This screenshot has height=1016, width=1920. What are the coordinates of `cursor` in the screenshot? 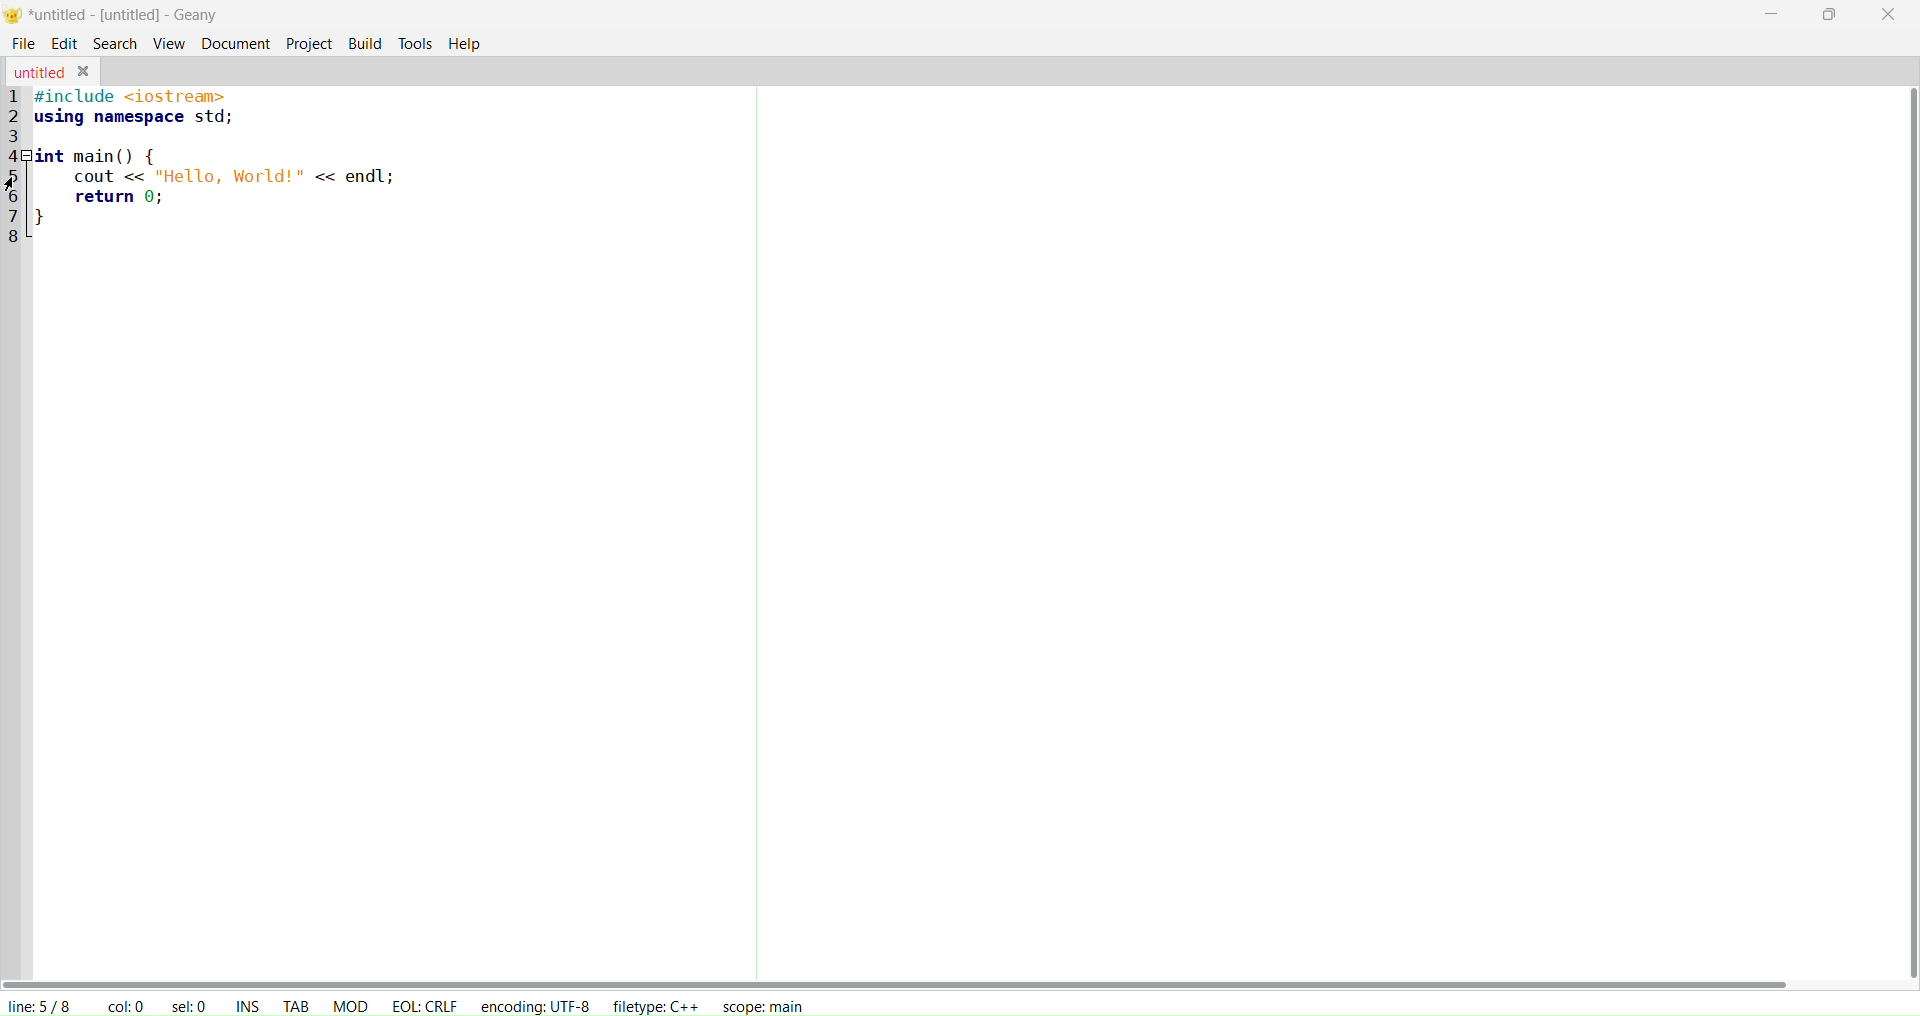 It's located at (12, 183).